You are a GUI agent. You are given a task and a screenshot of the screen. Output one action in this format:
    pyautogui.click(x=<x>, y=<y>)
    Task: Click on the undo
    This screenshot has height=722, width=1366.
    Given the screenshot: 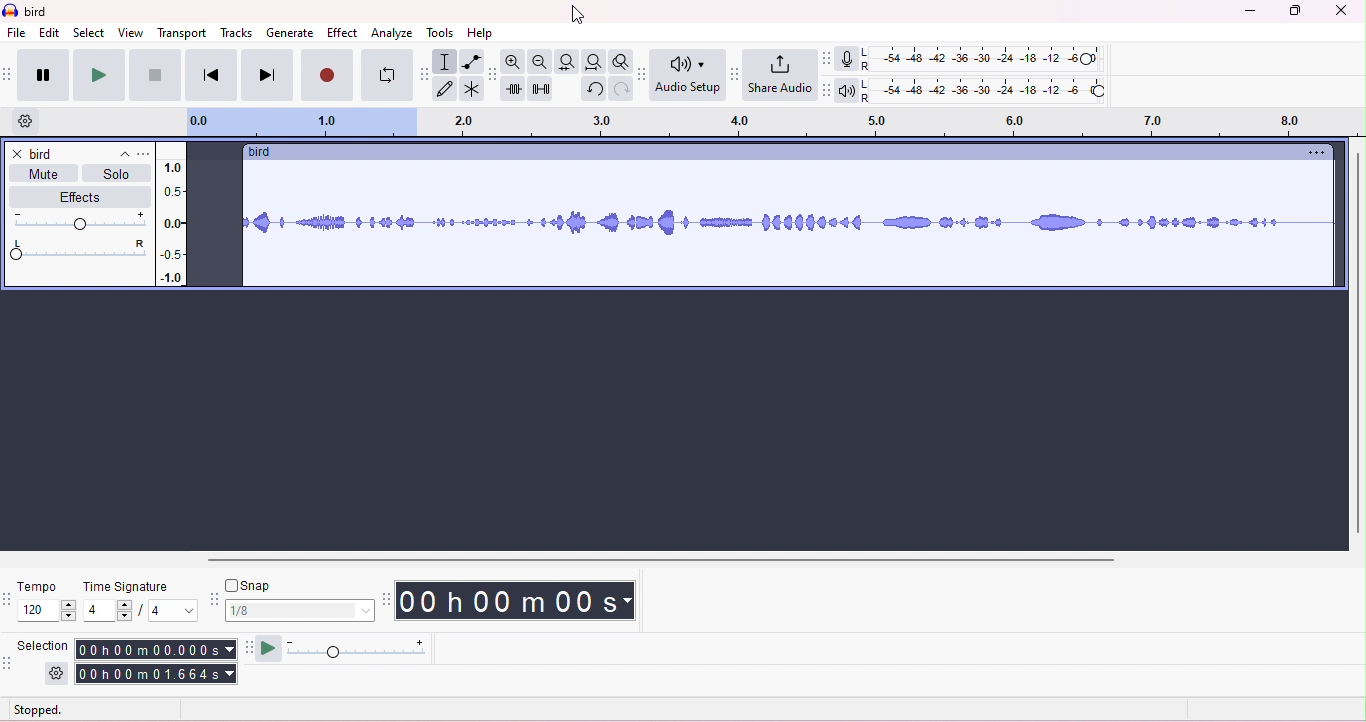 What is the action you would take?
    pyautogui.click(x=592, y=91)
    